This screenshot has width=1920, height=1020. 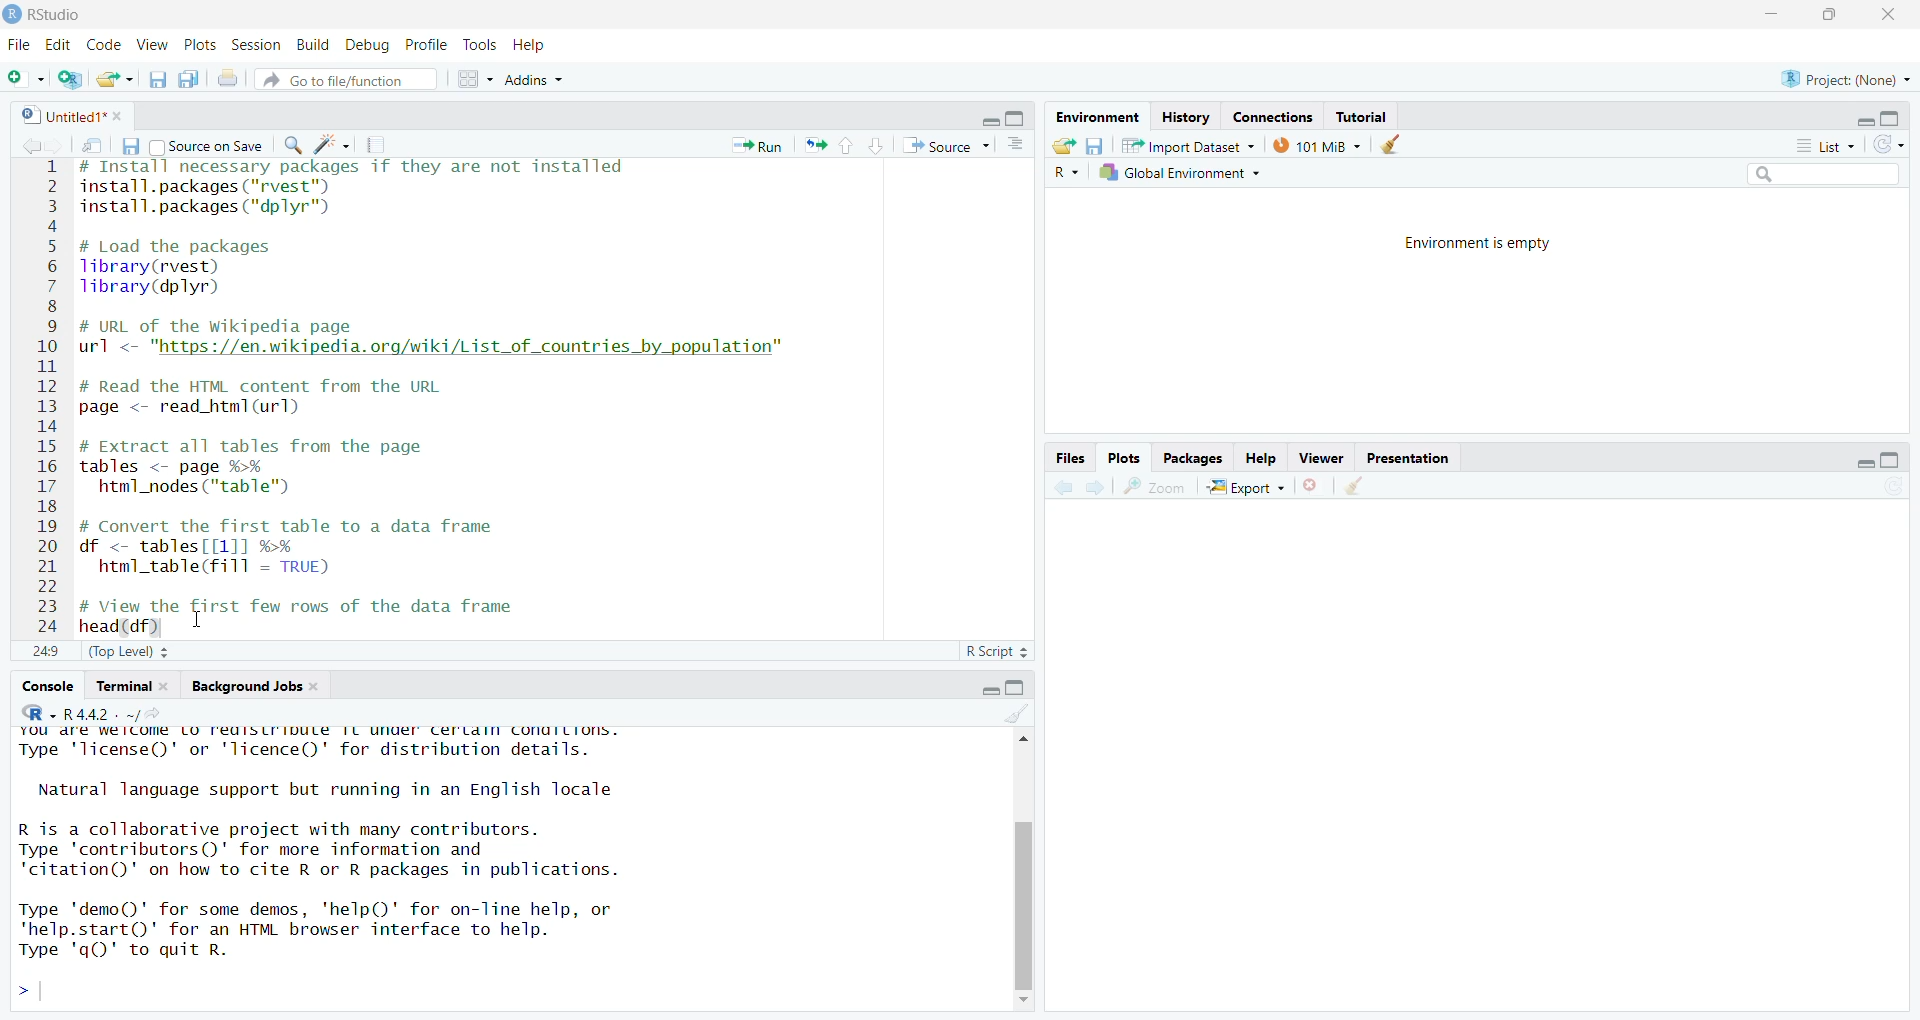 I want to click on up, so click(x=848, y=146).